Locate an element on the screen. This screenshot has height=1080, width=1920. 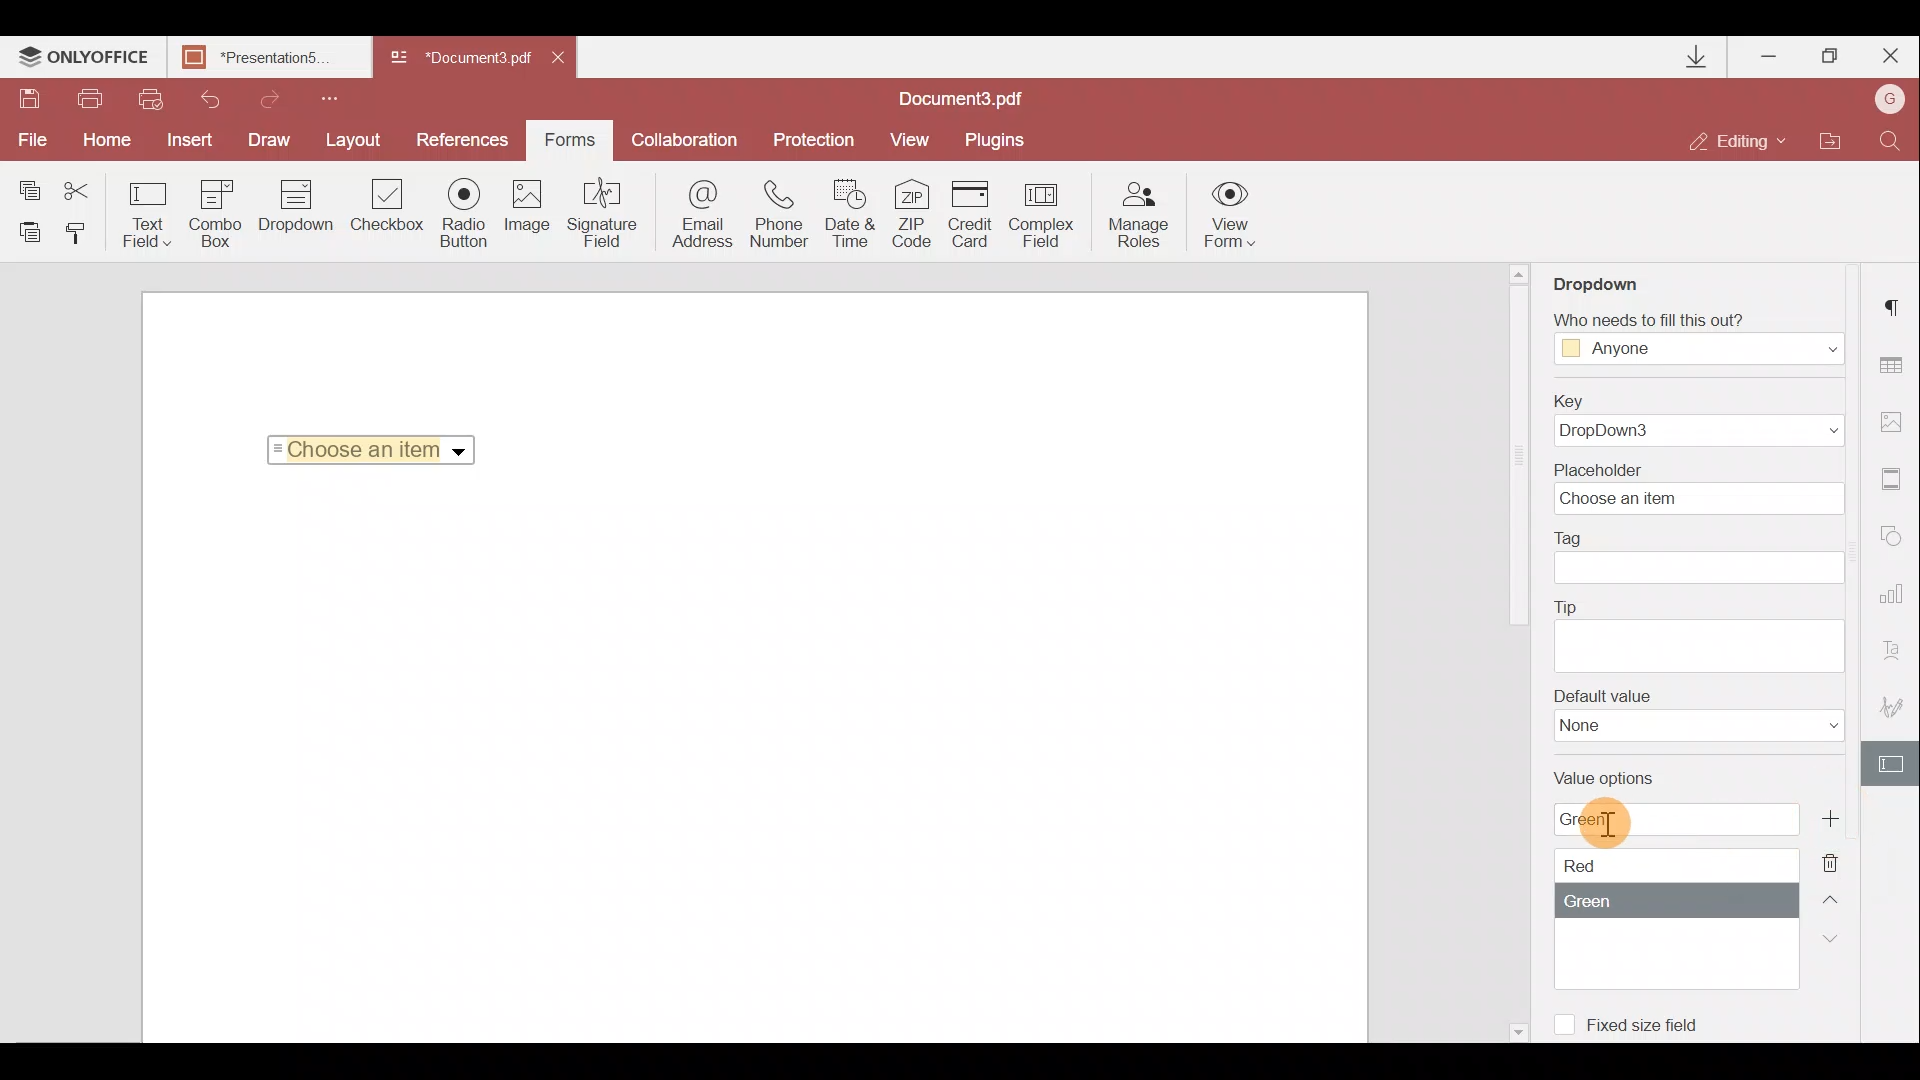
Table settings is located at coordinates (1900, 365).